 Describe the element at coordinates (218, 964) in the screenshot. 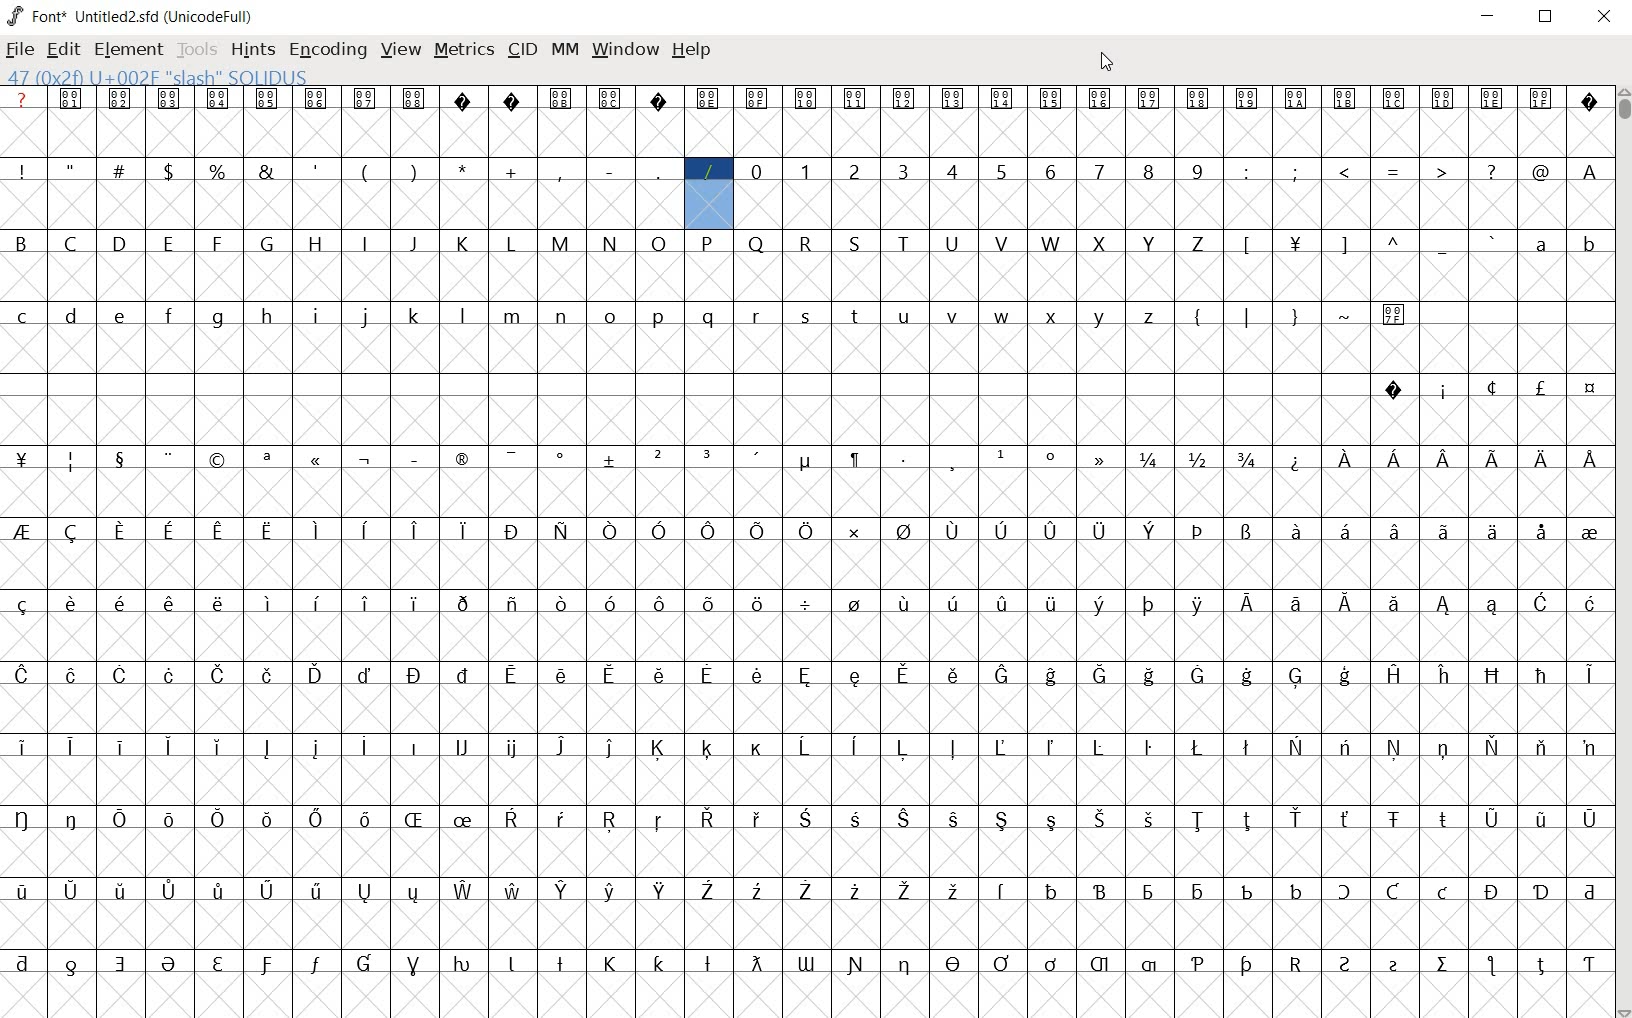

I see `glyph` at that location.